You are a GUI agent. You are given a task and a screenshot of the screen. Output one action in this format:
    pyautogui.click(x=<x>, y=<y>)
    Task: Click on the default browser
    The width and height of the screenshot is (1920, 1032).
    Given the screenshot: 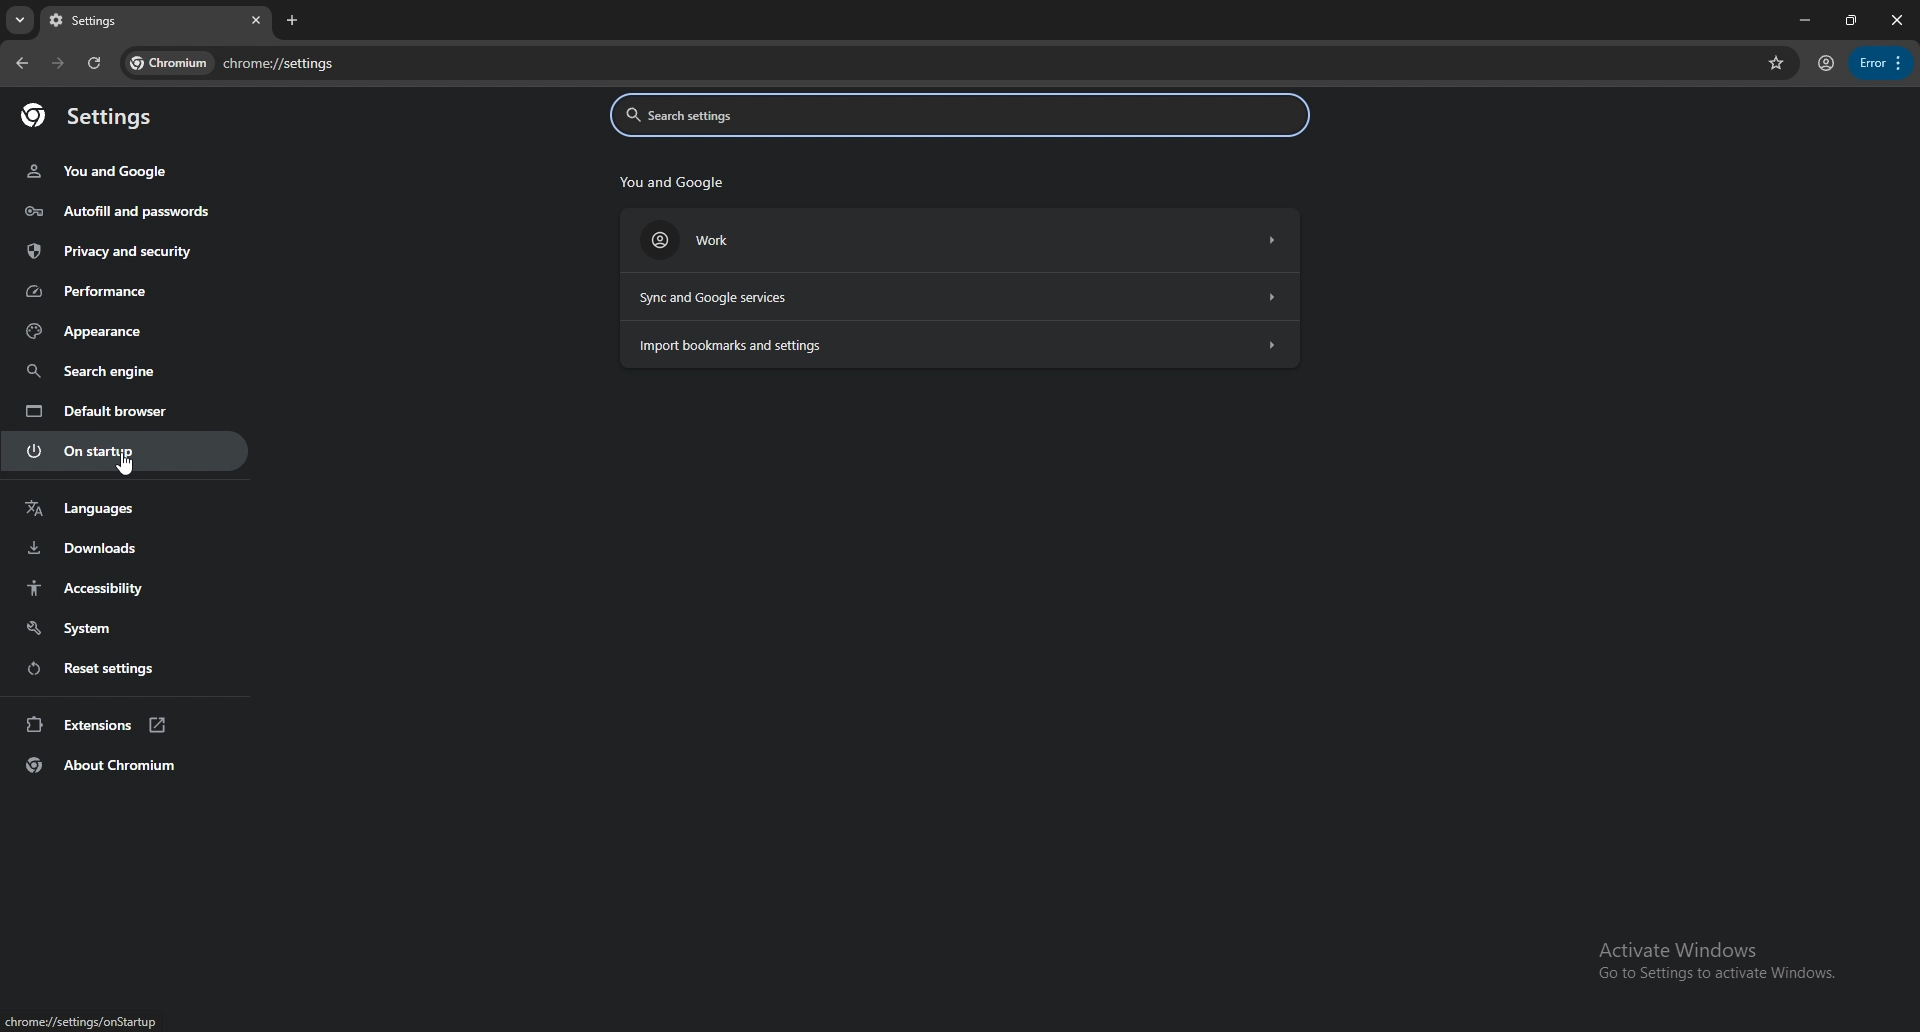 What is the action you would take?
    pyautogui.click(x=124, y=411)
    